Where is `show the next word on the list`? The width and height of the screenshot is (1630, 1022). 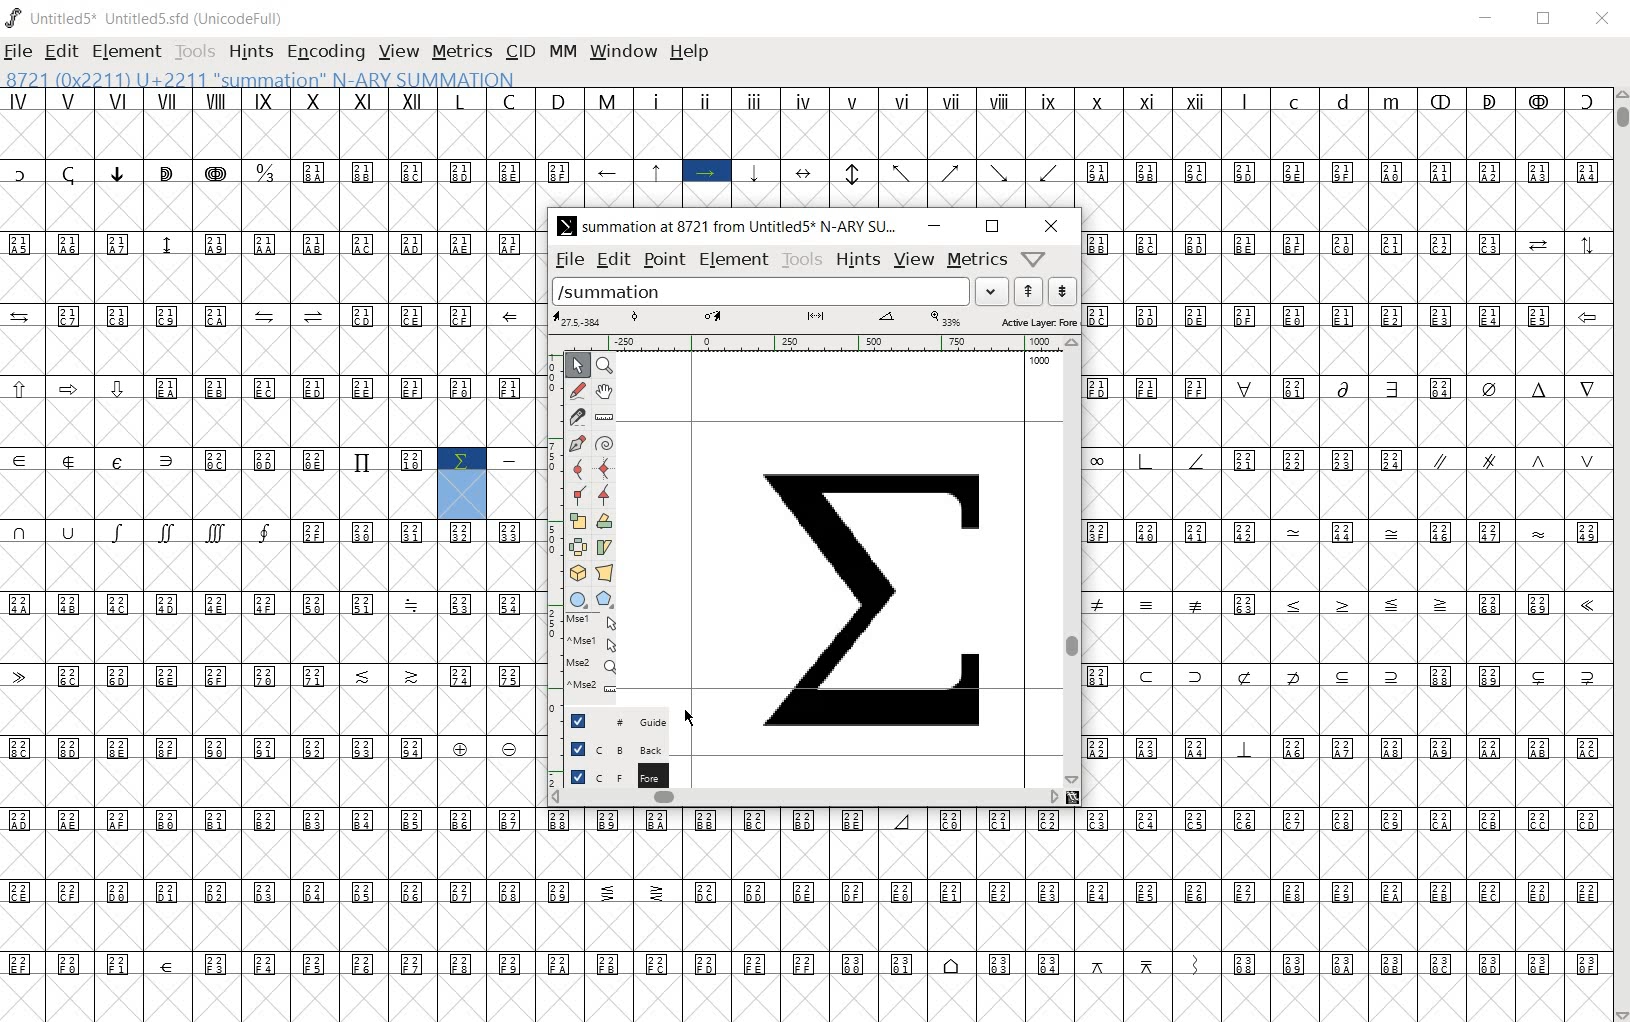 show the next word on the list is located at coordinates (1030, 291).